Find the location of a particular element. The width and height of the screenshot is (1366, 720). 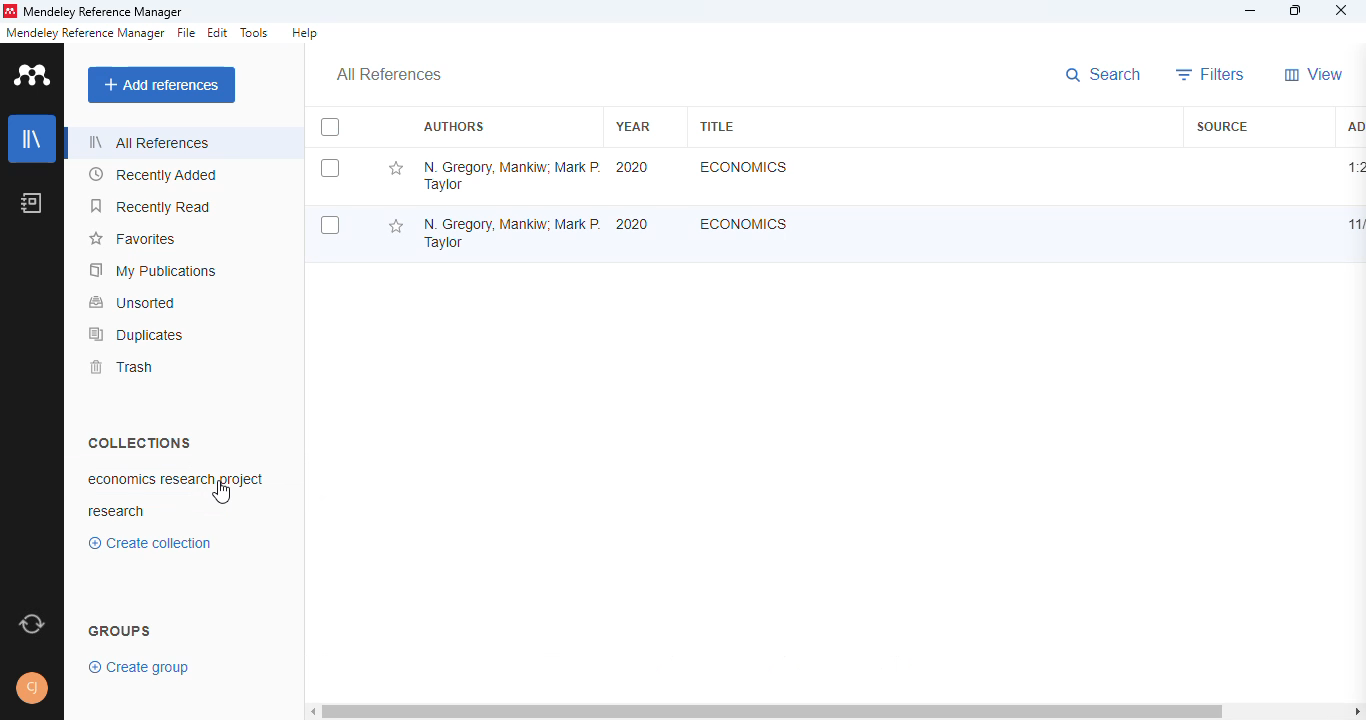

search is located at coordinates (1106, 76).